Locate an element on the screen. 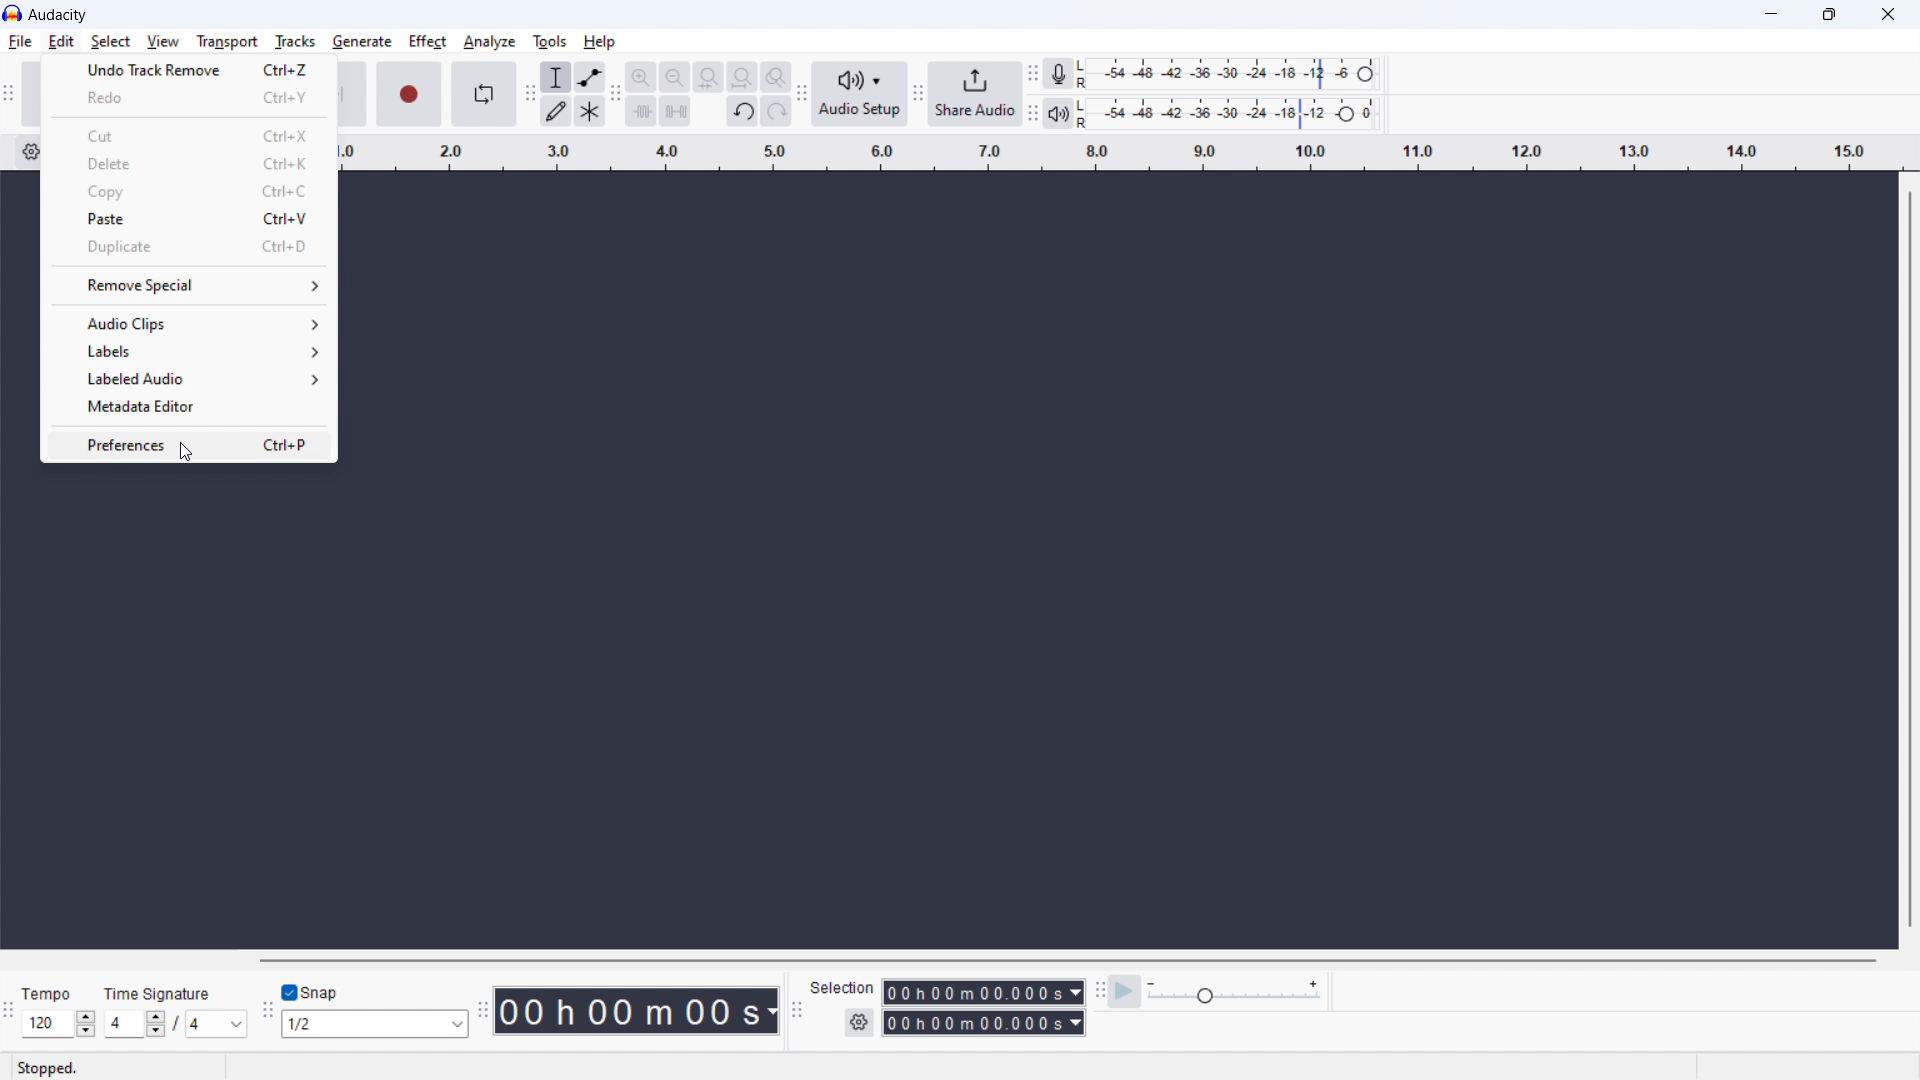  Enales movement of snapping toolbar is located at coordinates (266, 1012).